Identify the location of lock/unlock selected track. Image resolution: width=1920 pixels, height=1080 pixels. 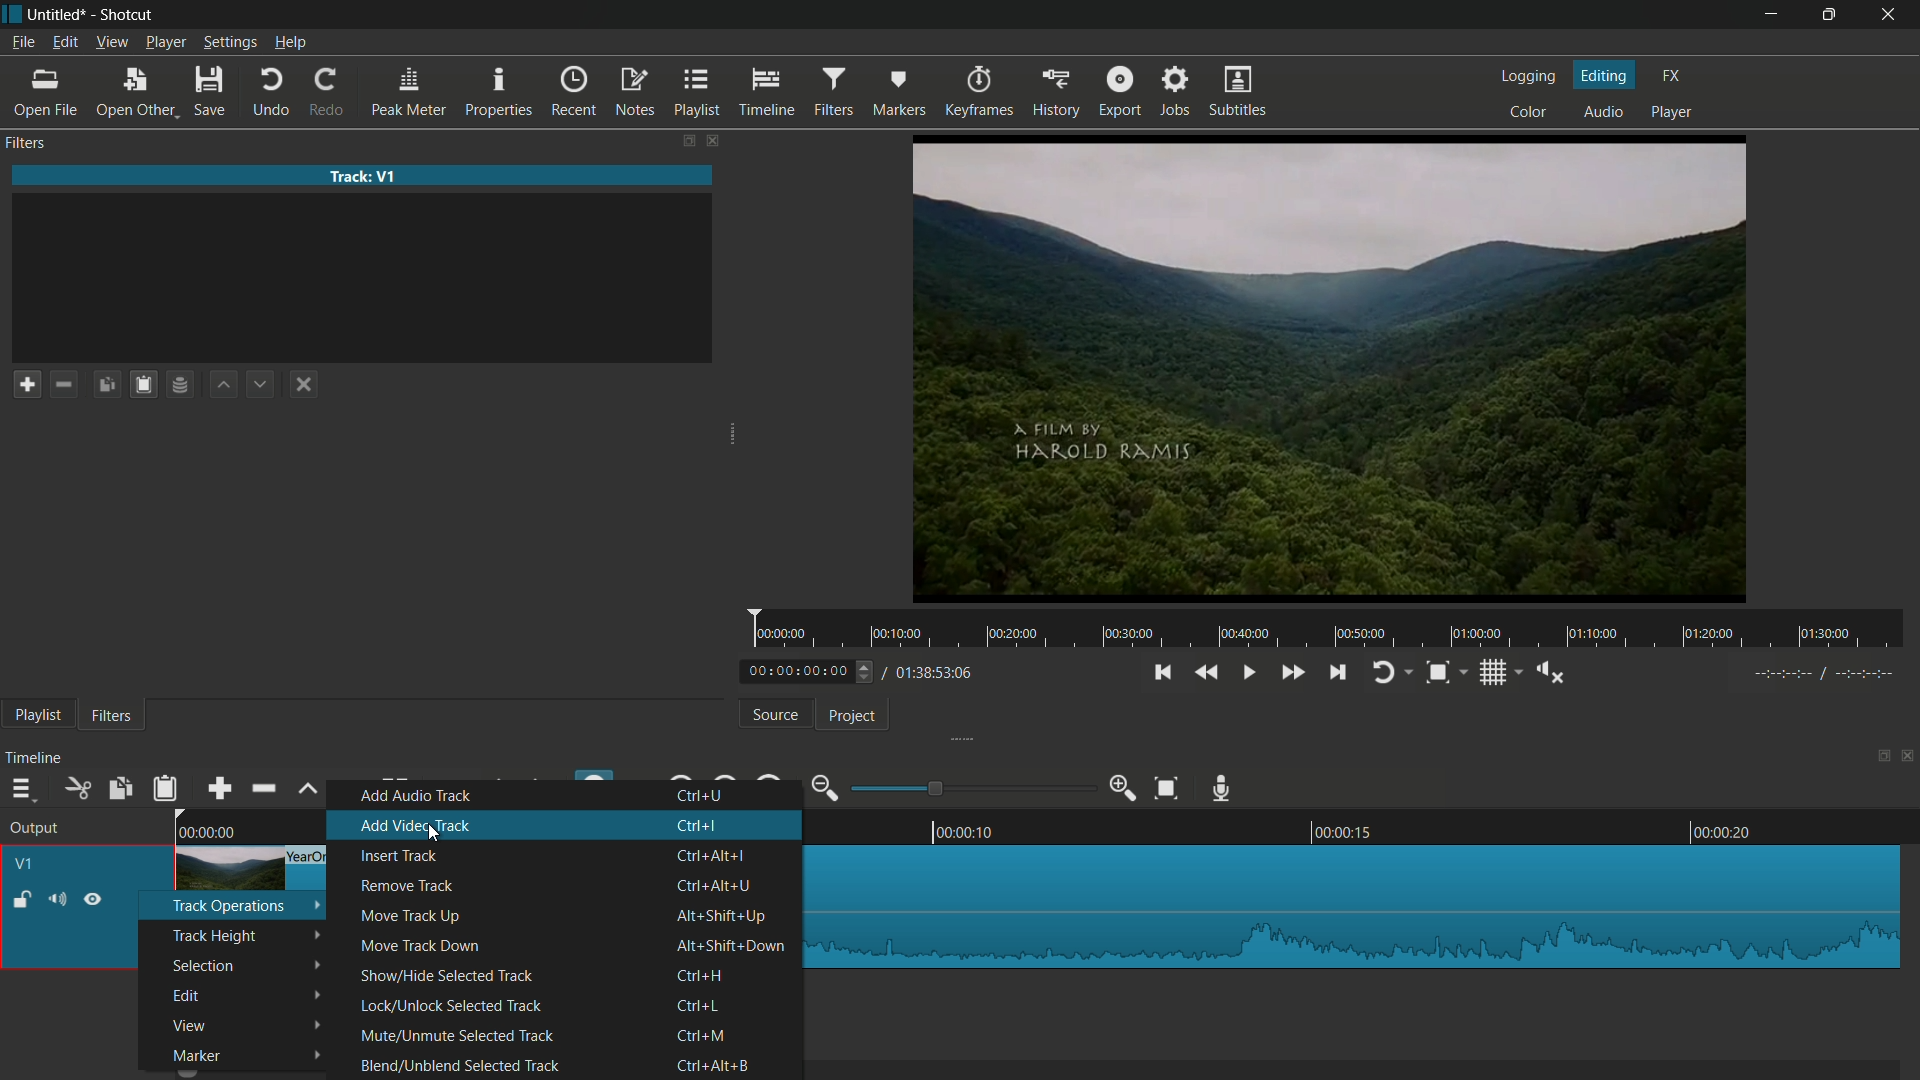
(453, 1005).